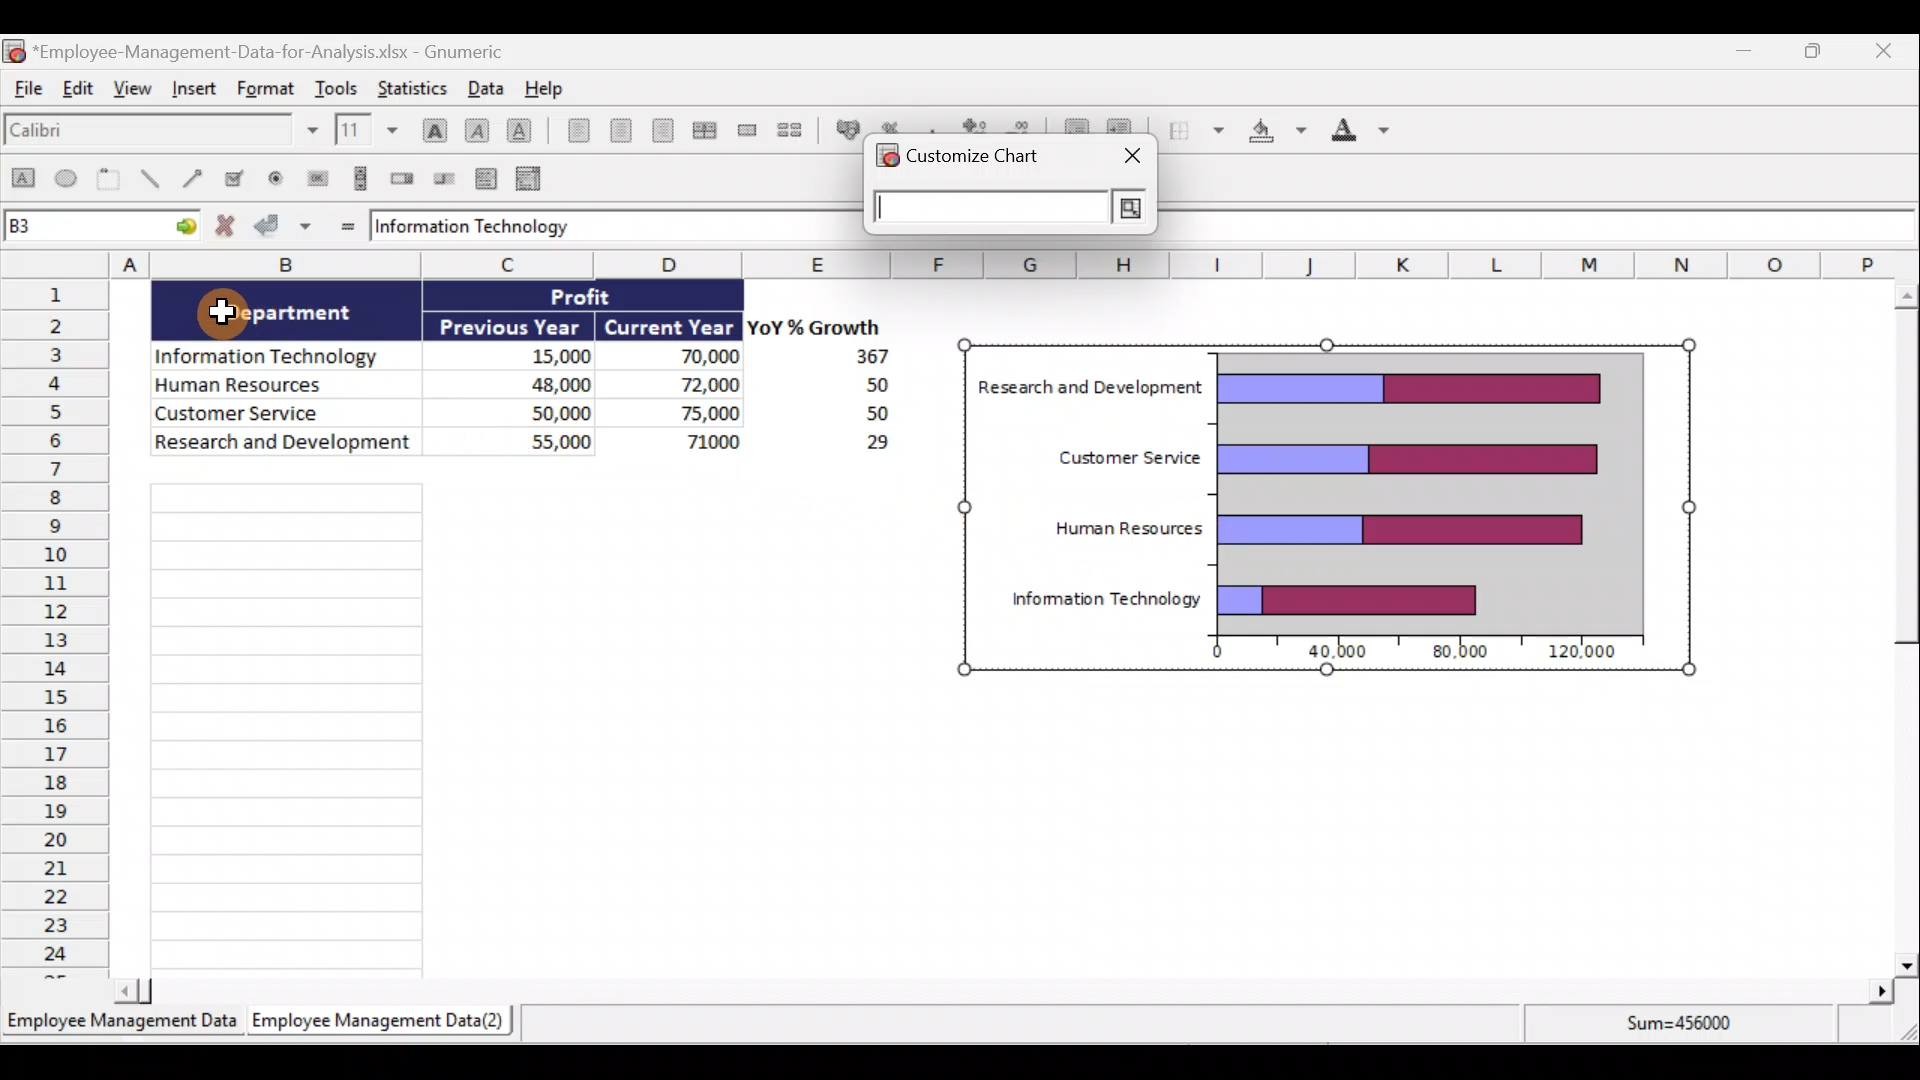 The image size is (1920, 1080). I want to click on Split a merged range of cells, so click(798, 132).